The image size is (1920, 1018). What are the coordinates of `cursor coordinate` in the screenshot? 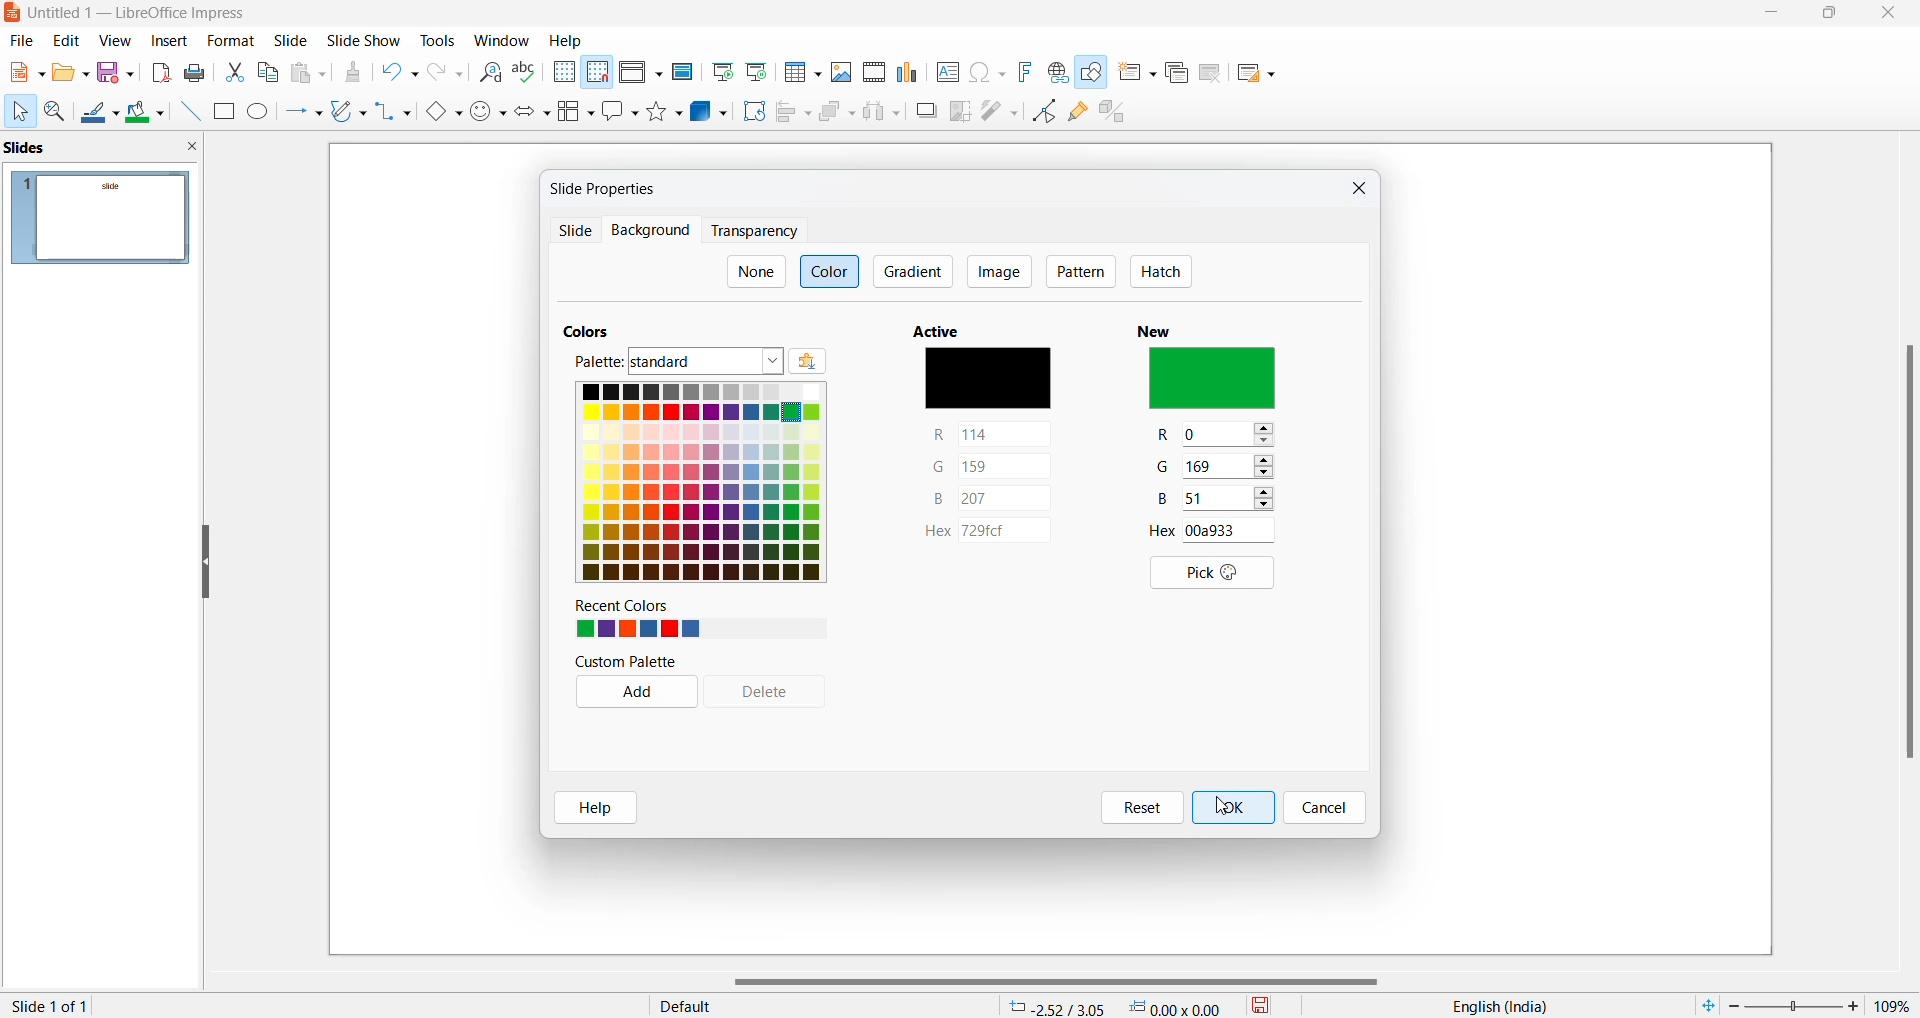 It's located at (1121, 1003).